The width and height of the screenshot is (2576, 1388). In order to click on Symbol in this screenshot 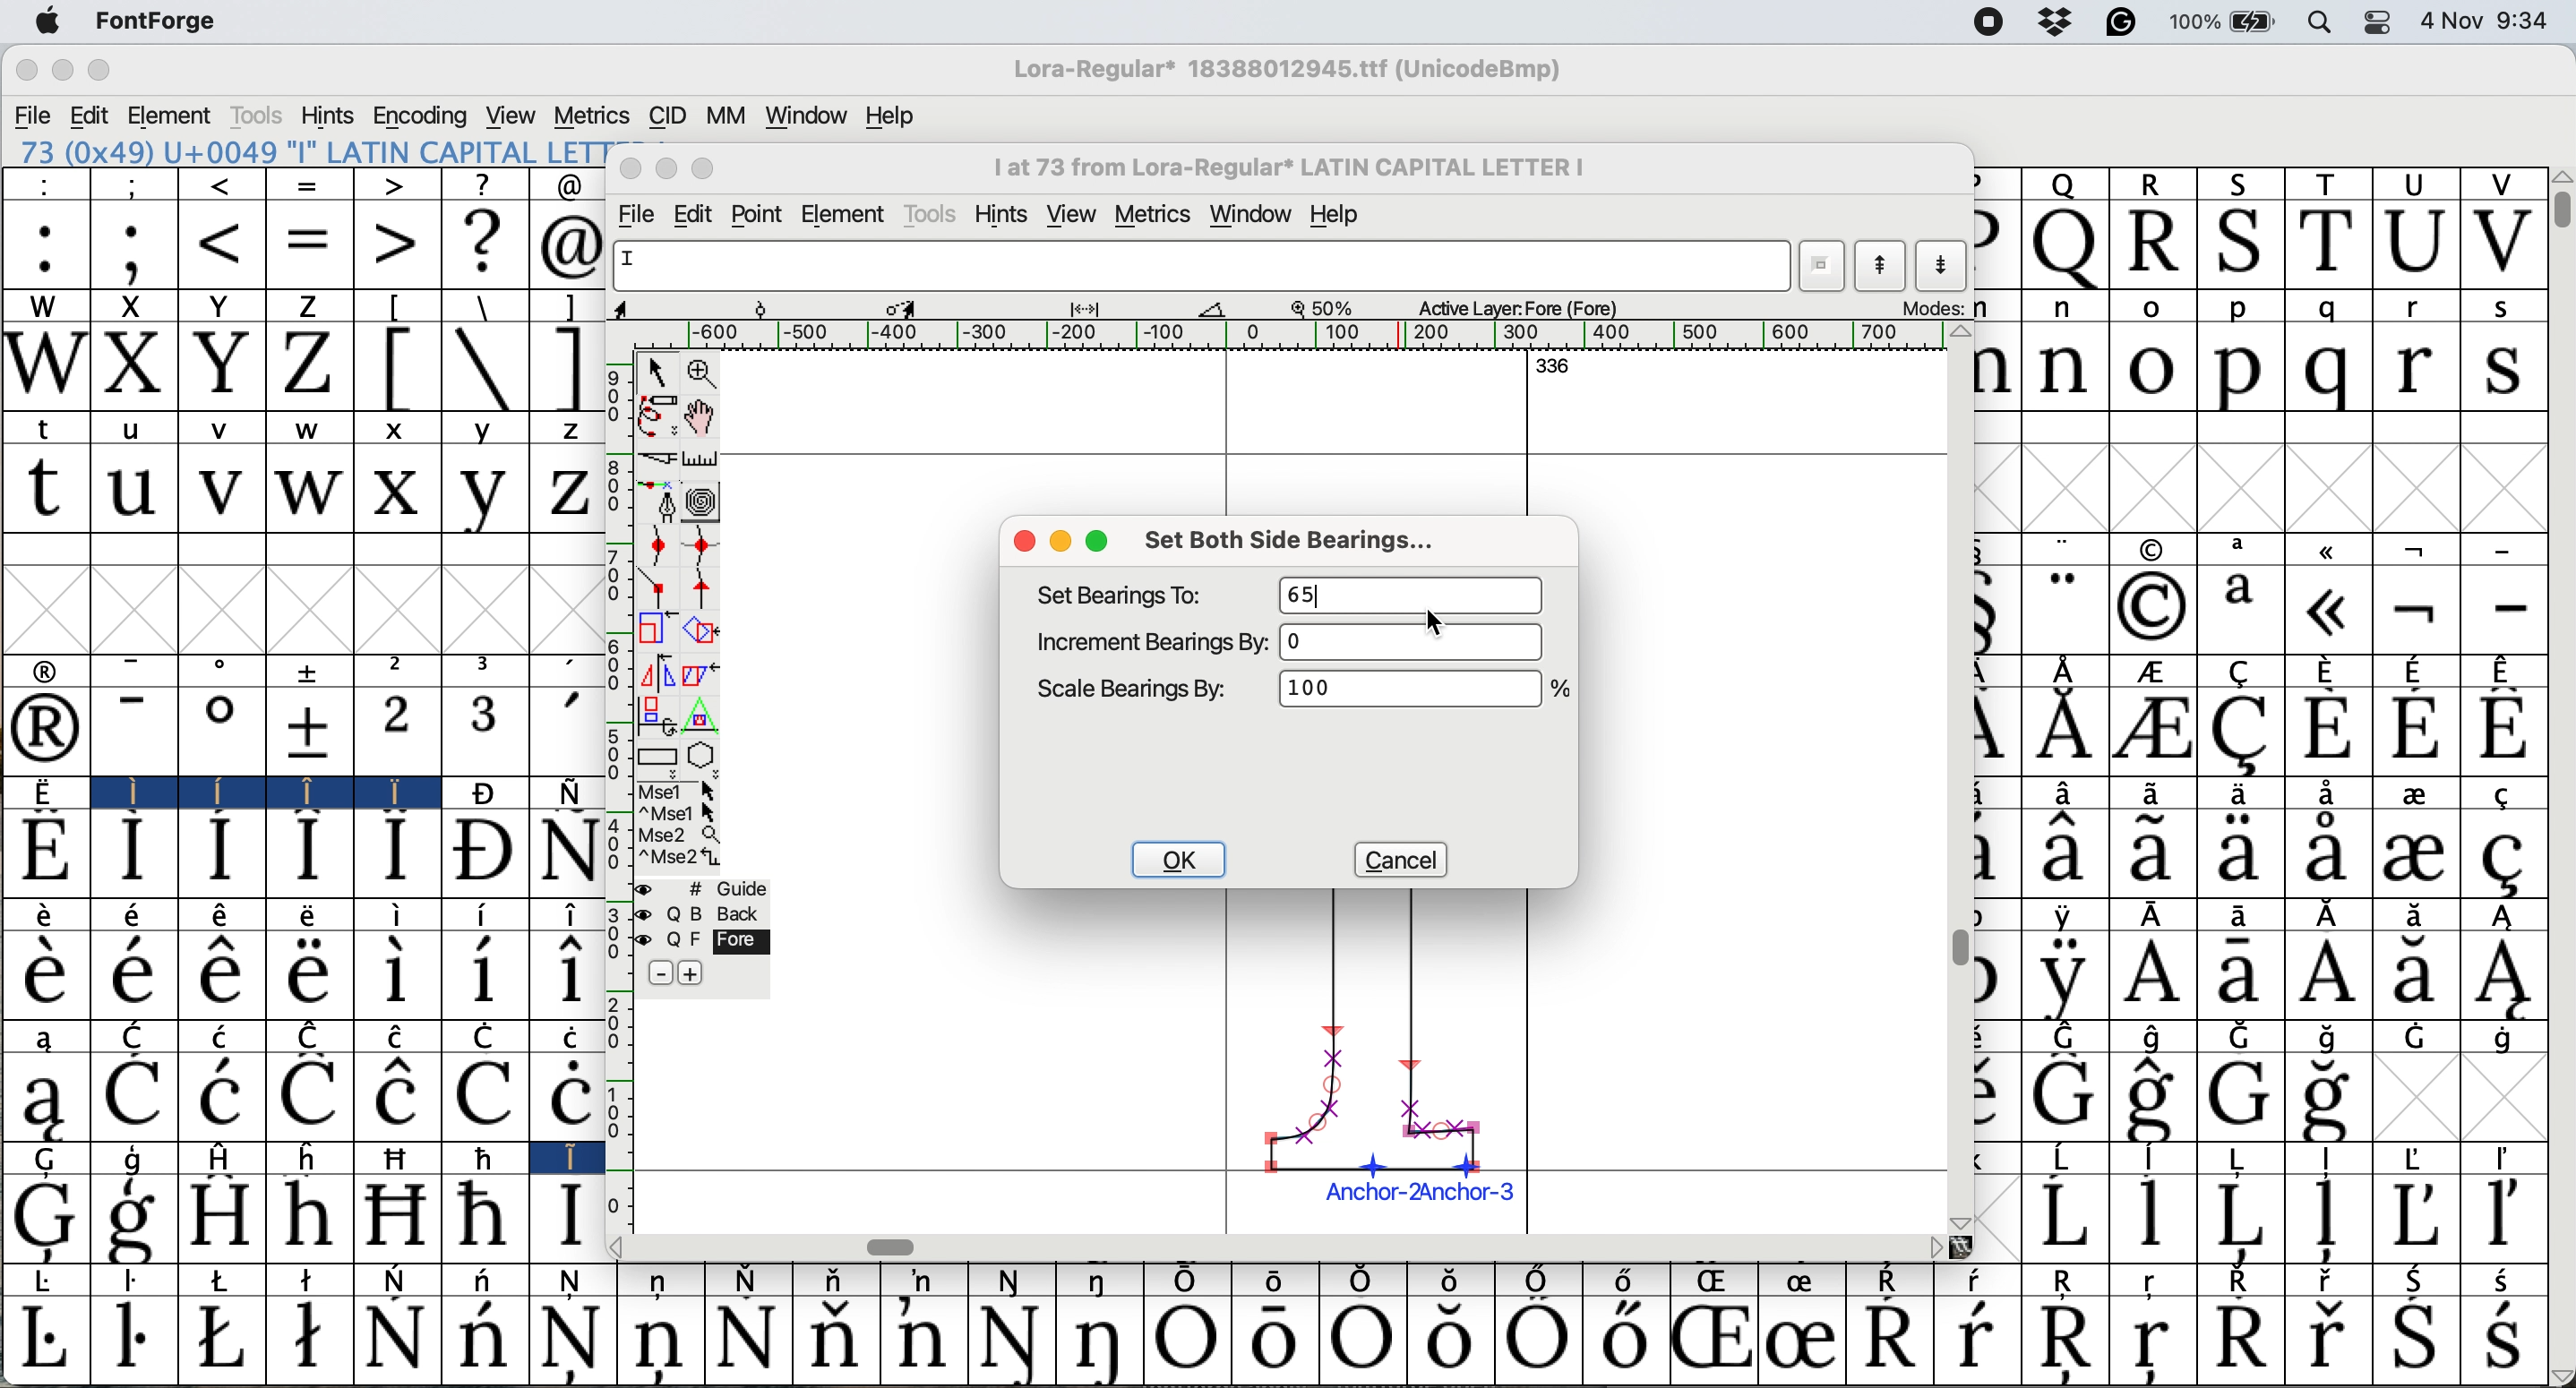, I will do `click(308, 1217)`.